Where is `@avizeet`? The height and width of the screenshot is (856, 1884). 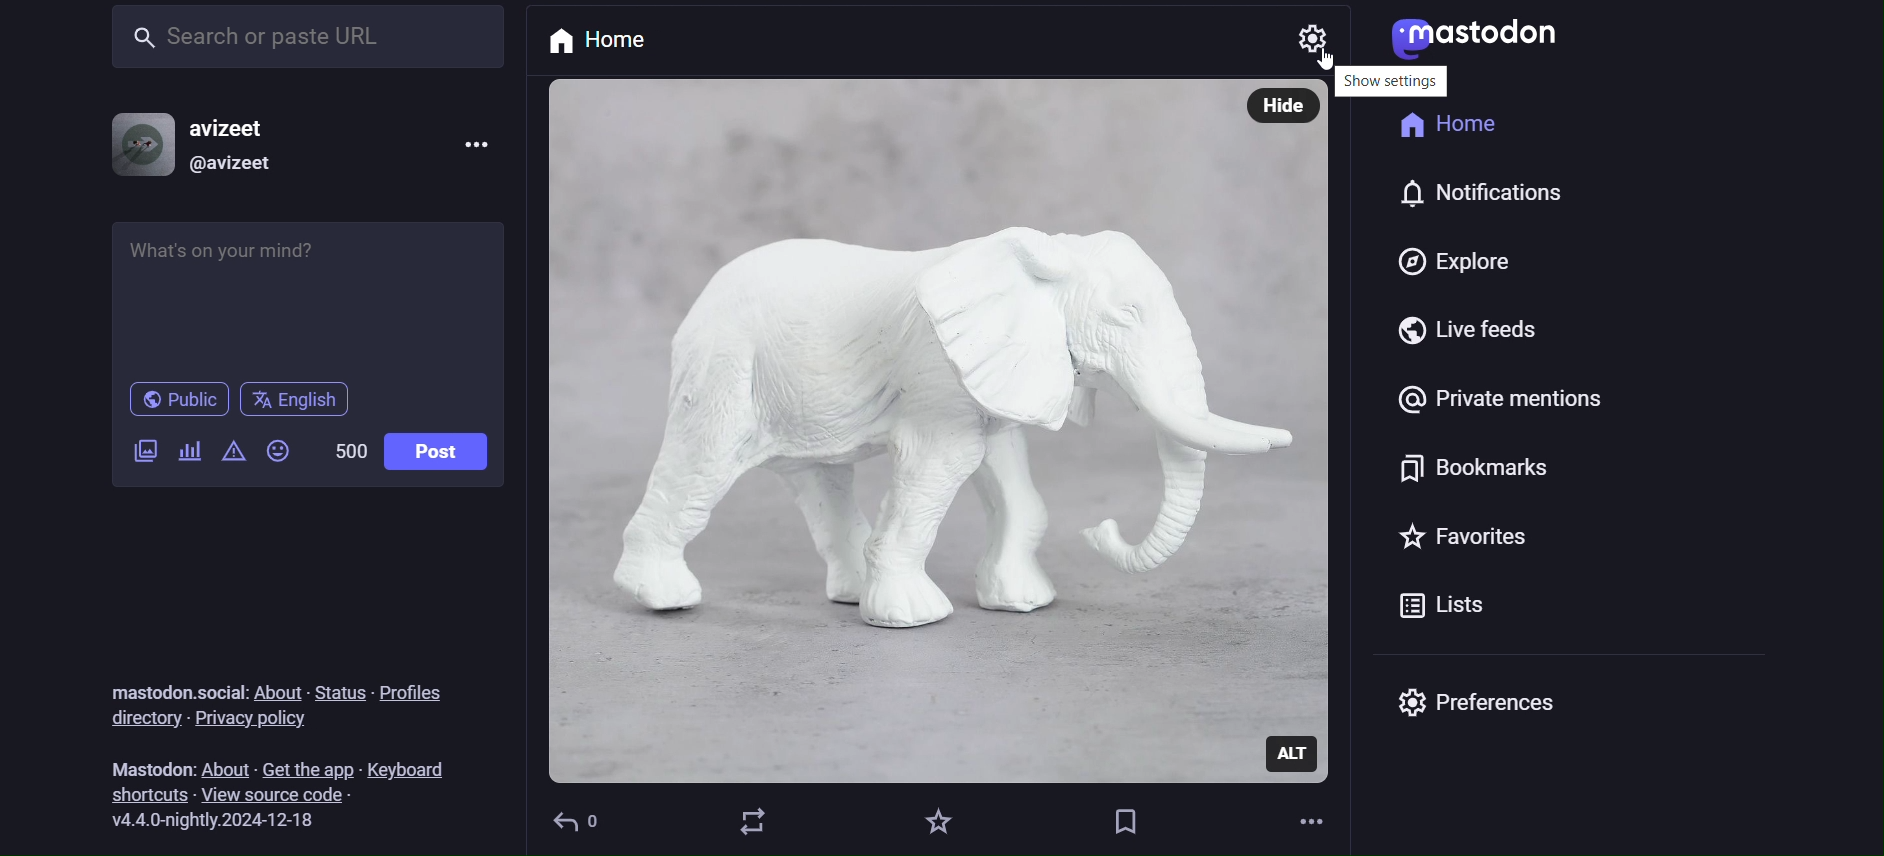 @avizeet is located at coordinates (241, 164).